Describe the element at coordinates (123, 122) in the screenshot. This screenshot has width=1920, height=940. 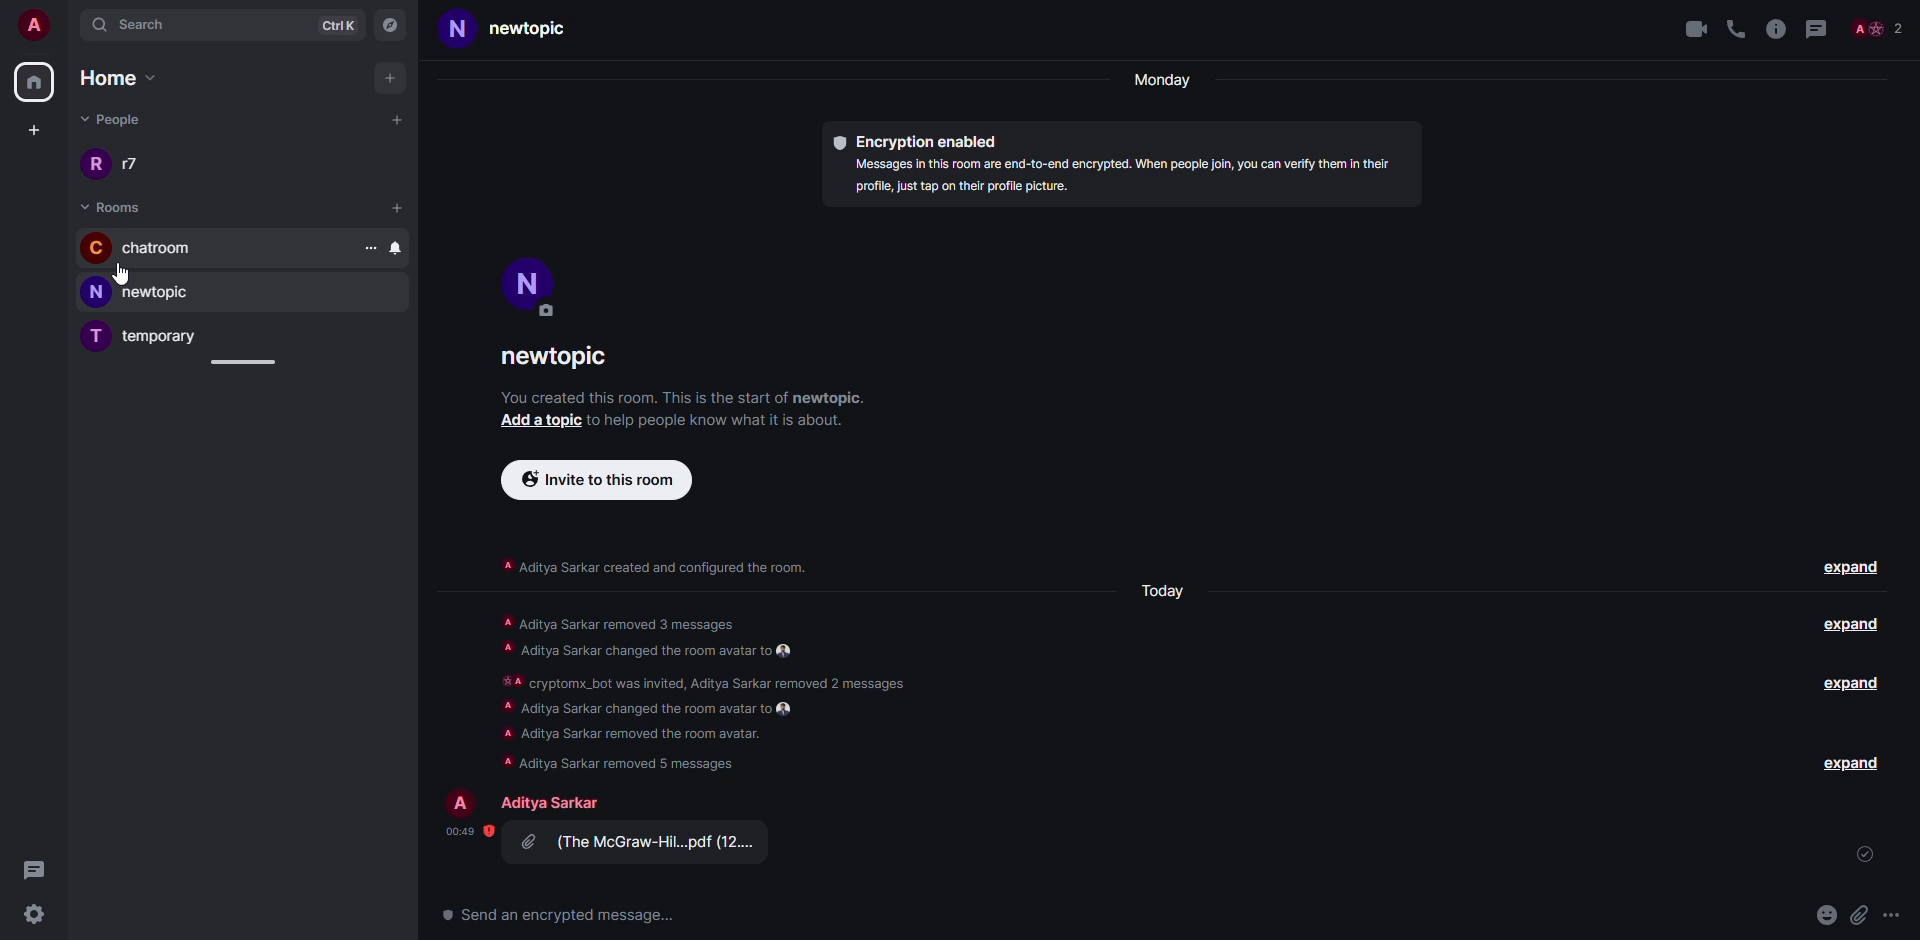
I see `people` at that location.